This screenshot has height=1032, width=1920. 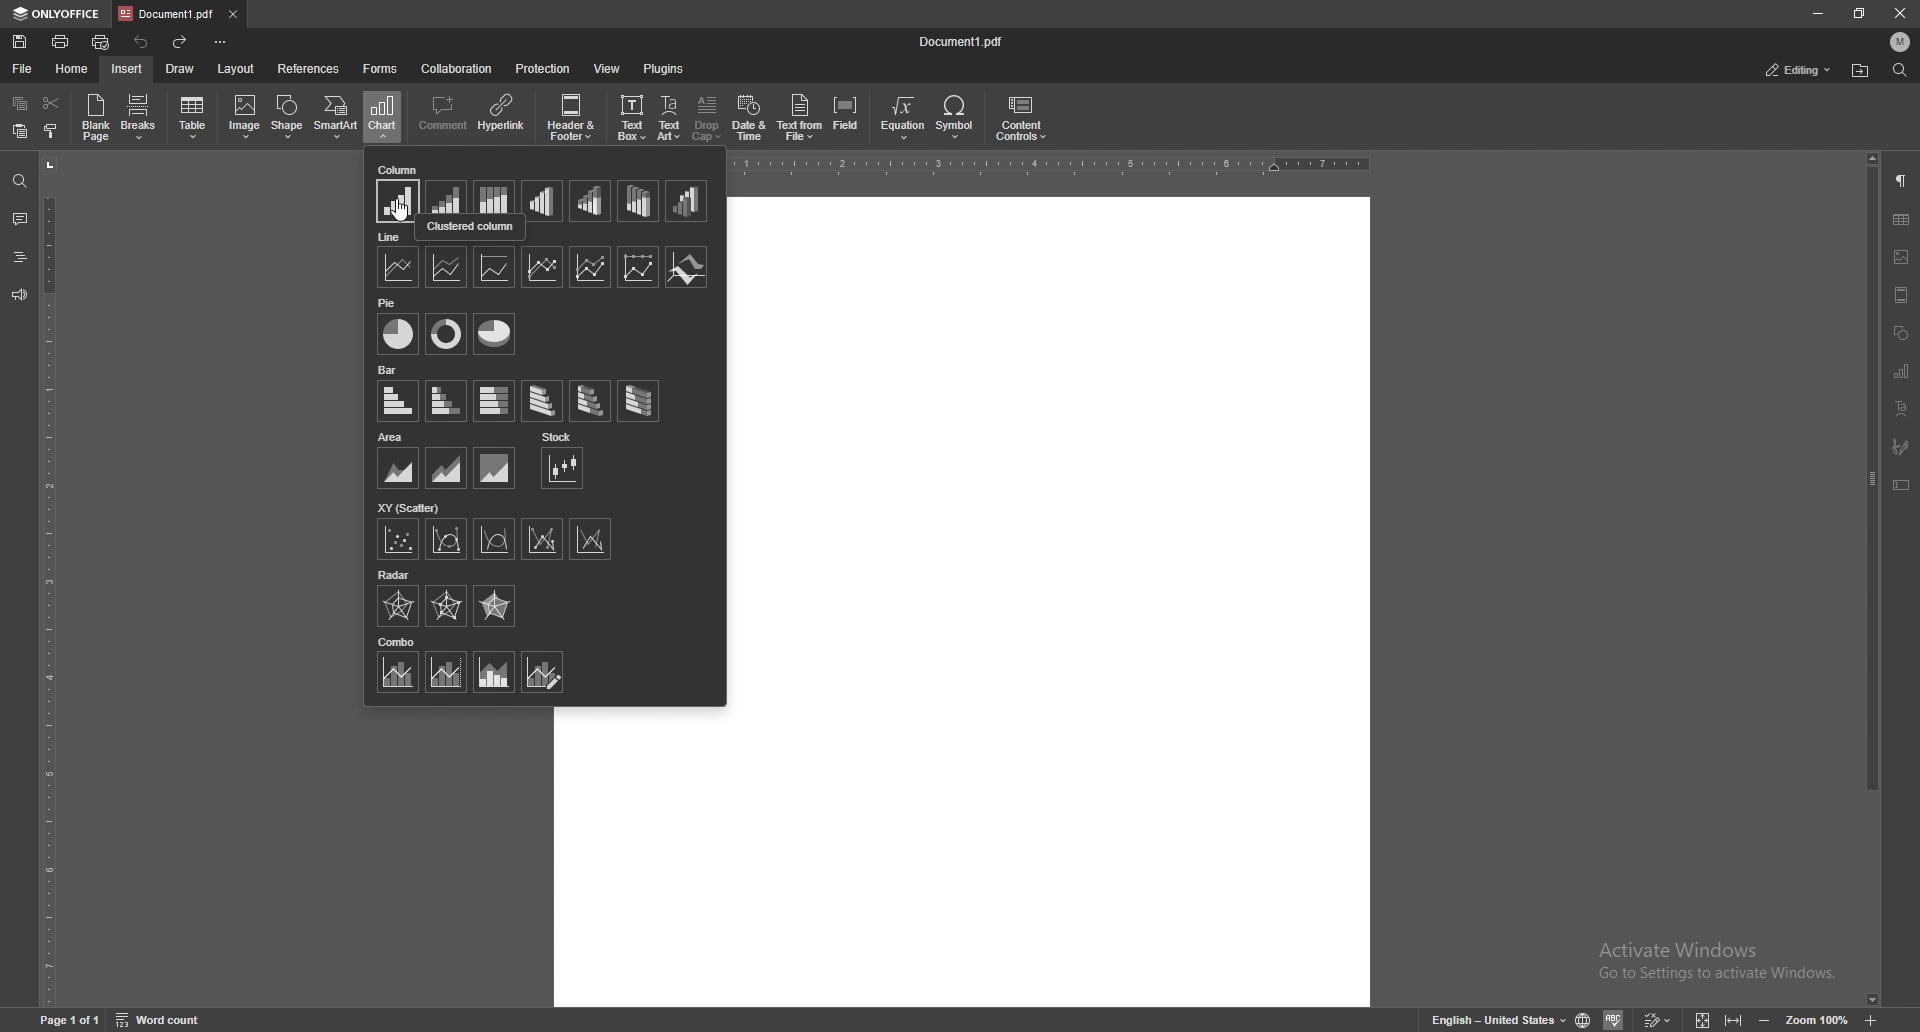 What do you see at coordinates (398, 468) in the screenshot?
I see `area` at bounding box center [398, 468].